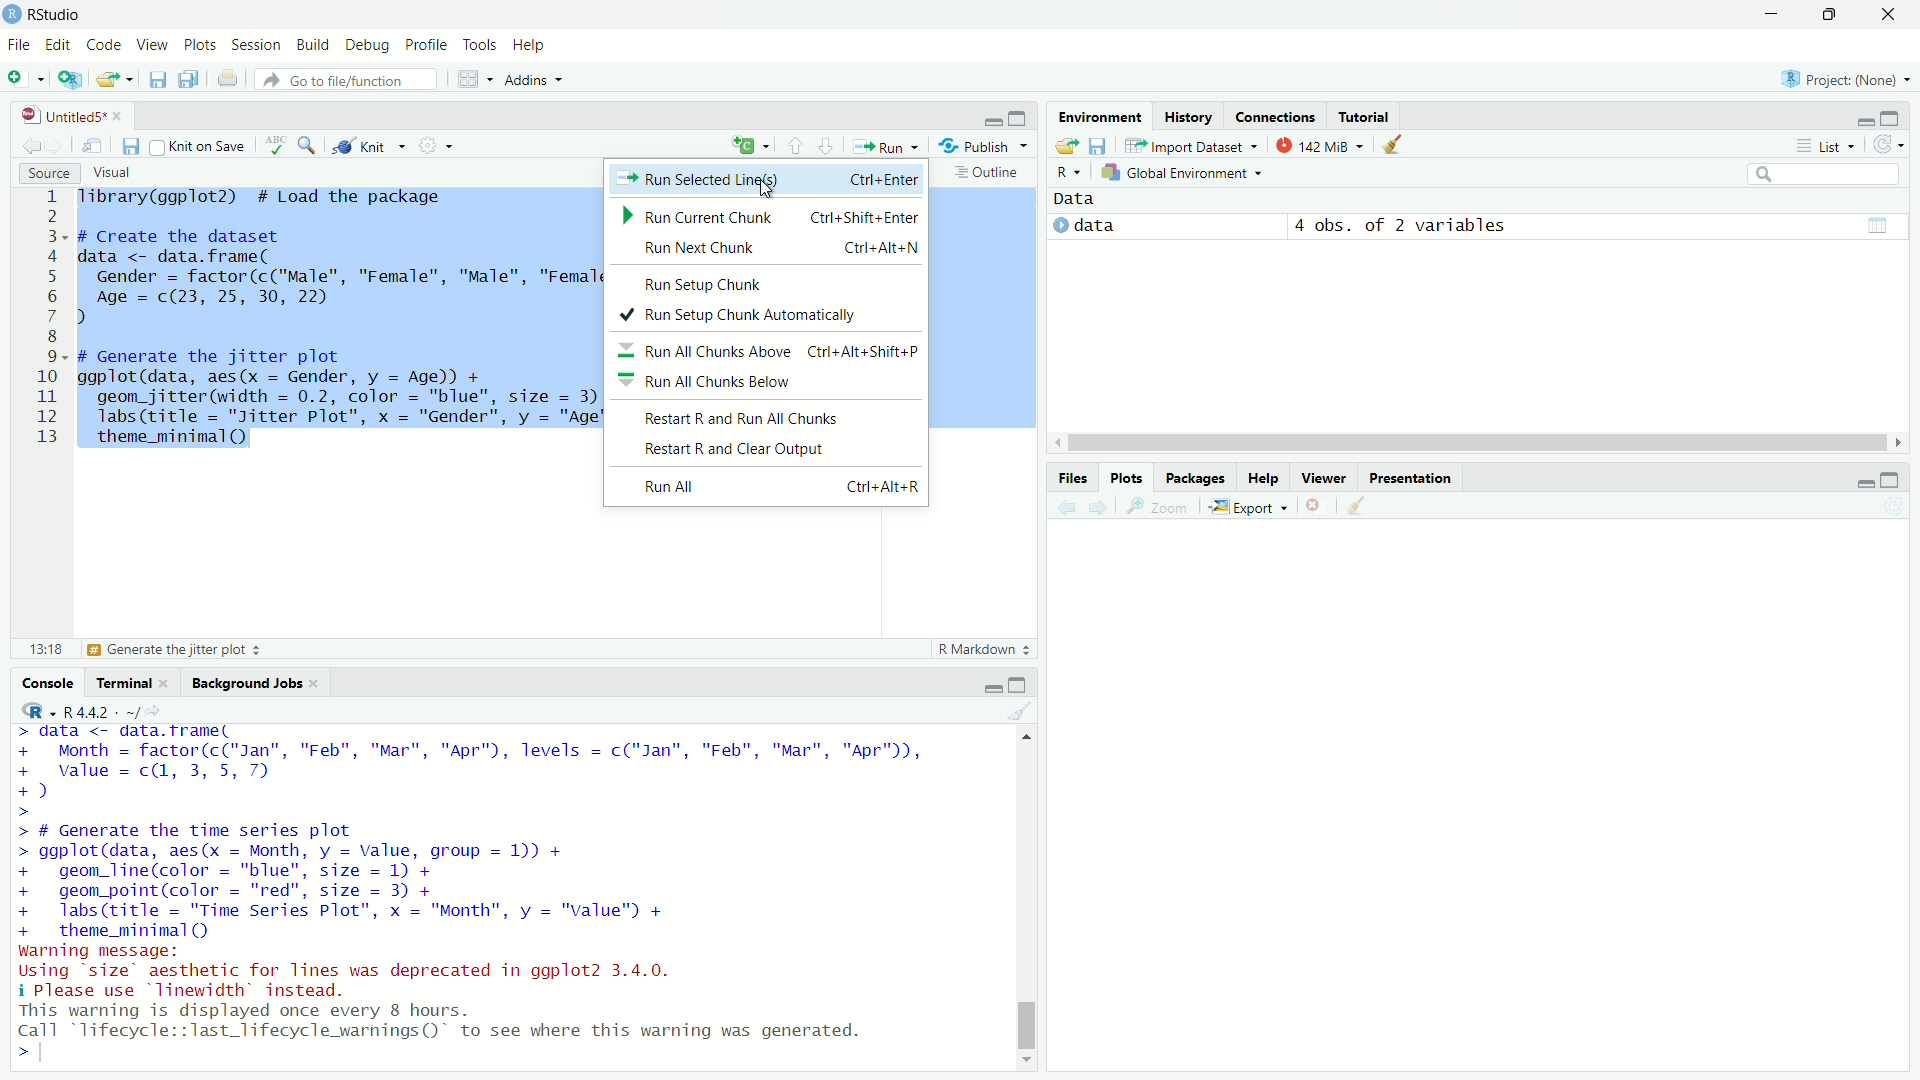 This screenshot has width=1920, height=1080. What do you see at coordinates (1021, 711) in the screenshot?
I see `clear console` at bounding box center [1021, 711].